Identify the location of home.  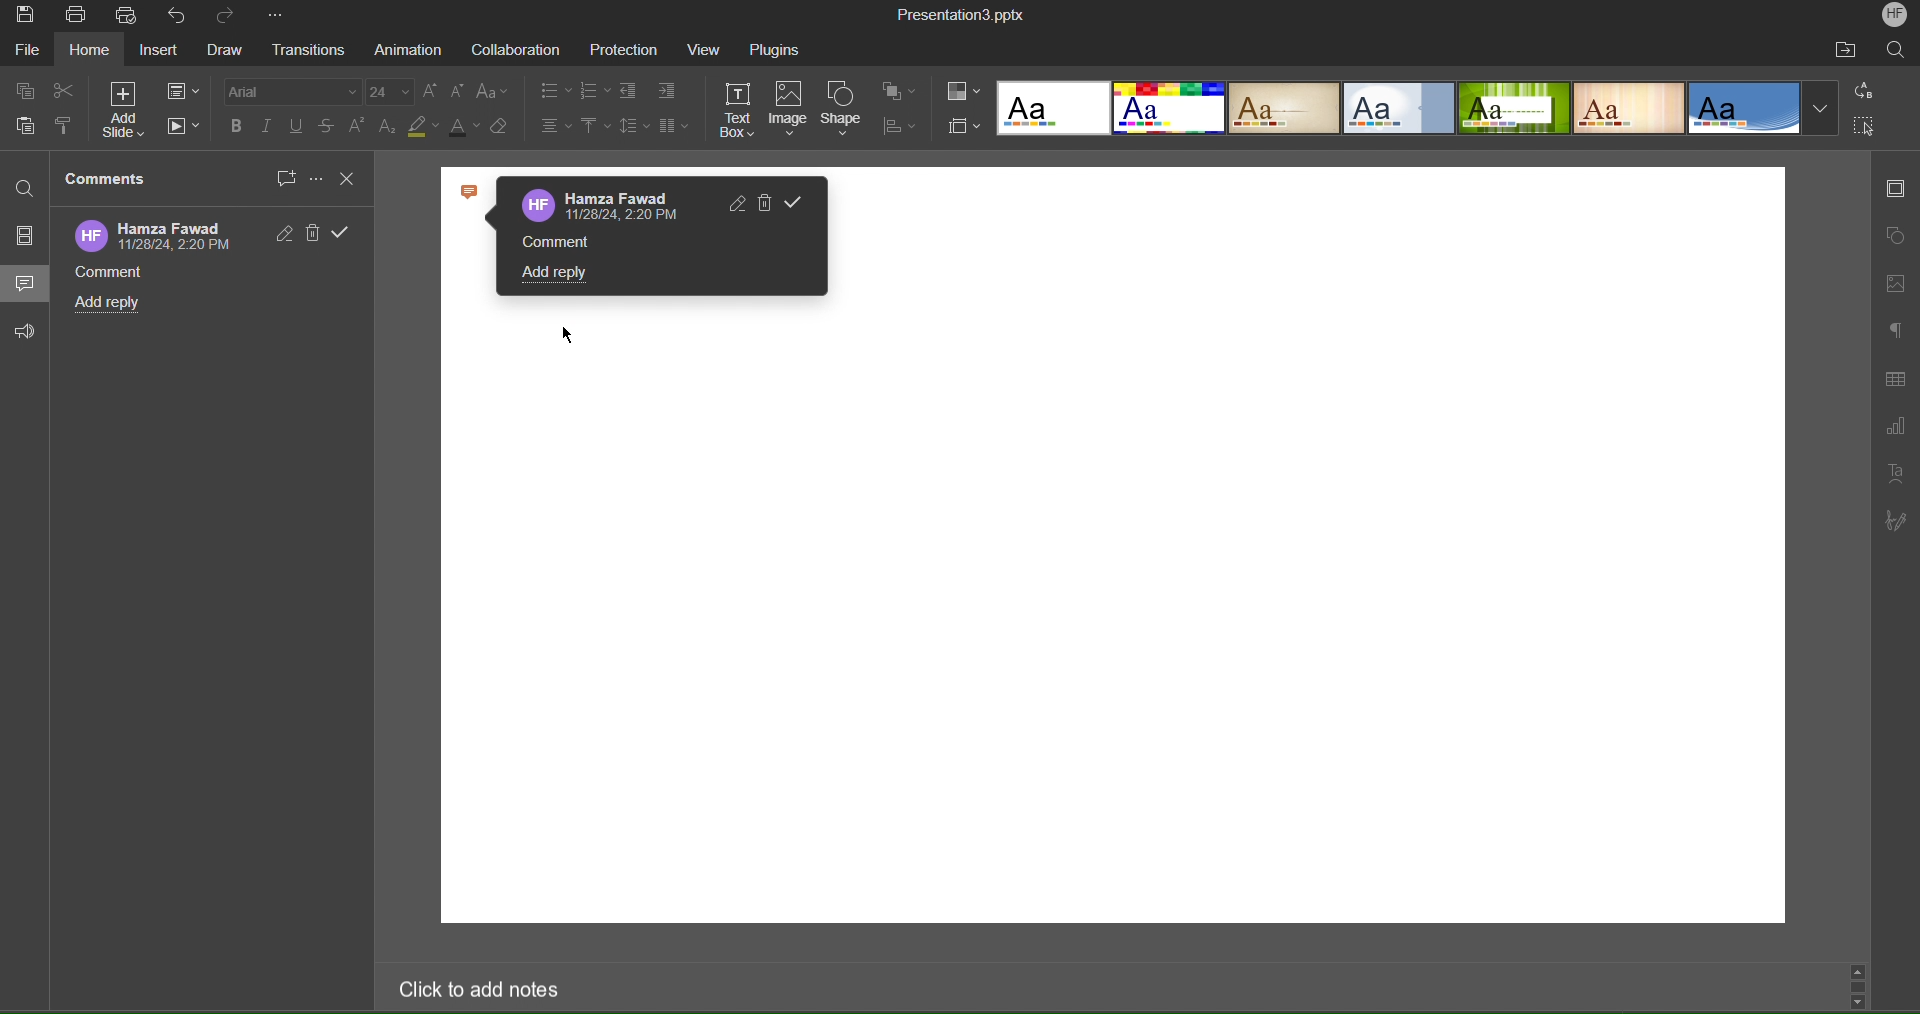
(91, 52).